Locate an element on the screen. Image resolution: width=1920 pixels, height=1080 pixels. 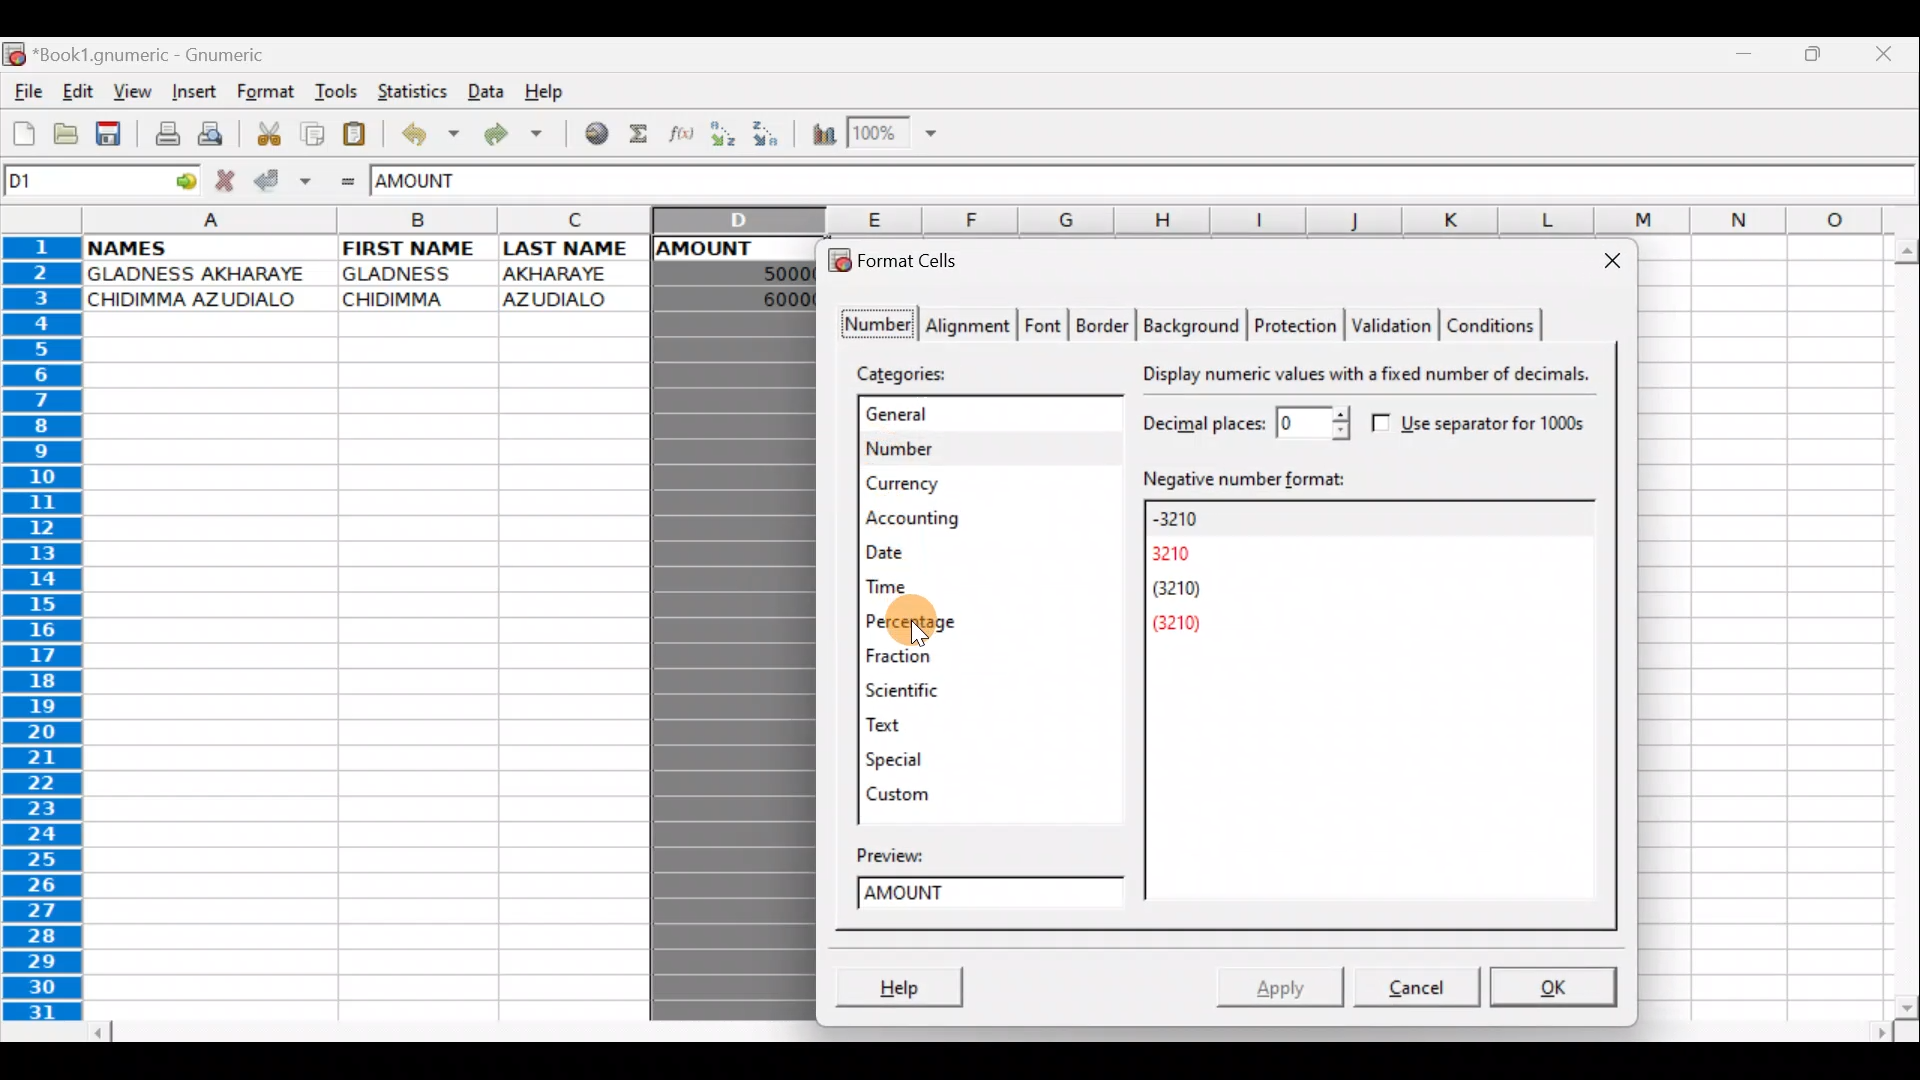
Formula bar is located at coordinates (1228, 184).